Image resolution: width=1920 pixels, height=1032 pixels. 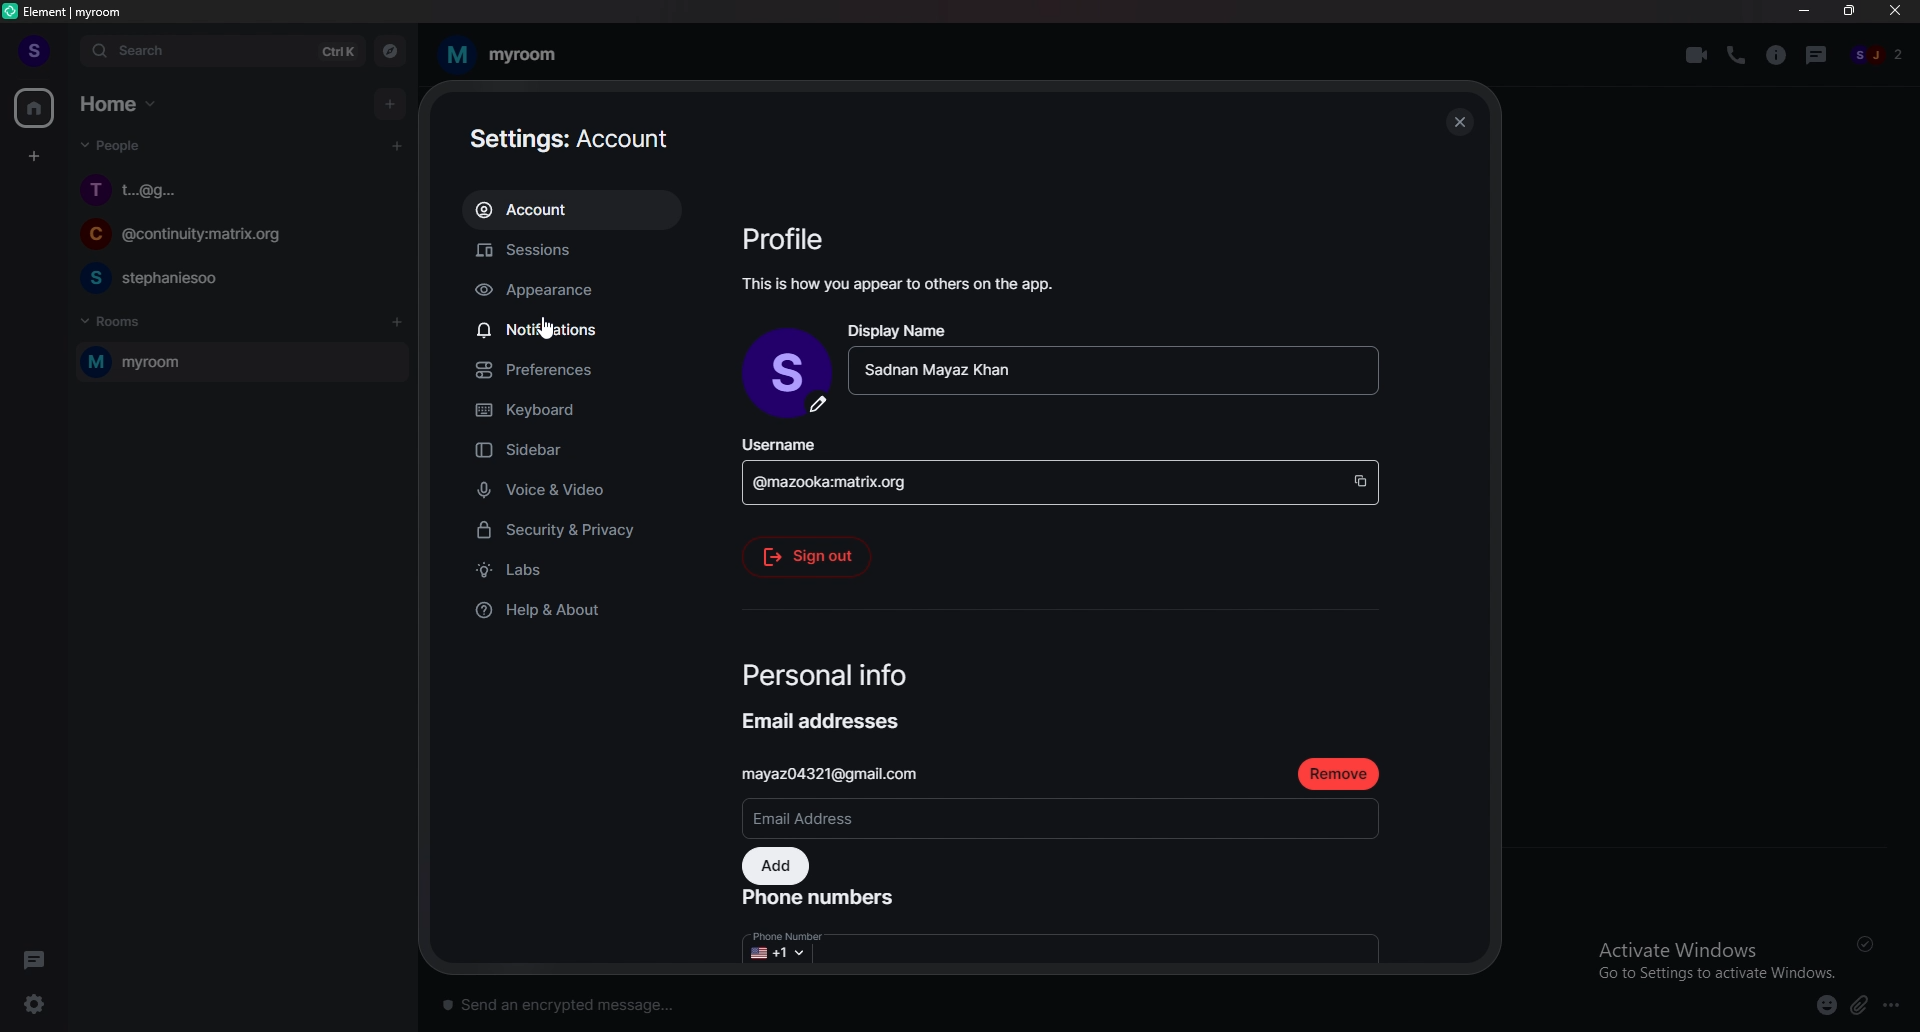 What do you see at coordinates (239, 362) in the screenshot?
I see `room` at bounding box center [239, 362].